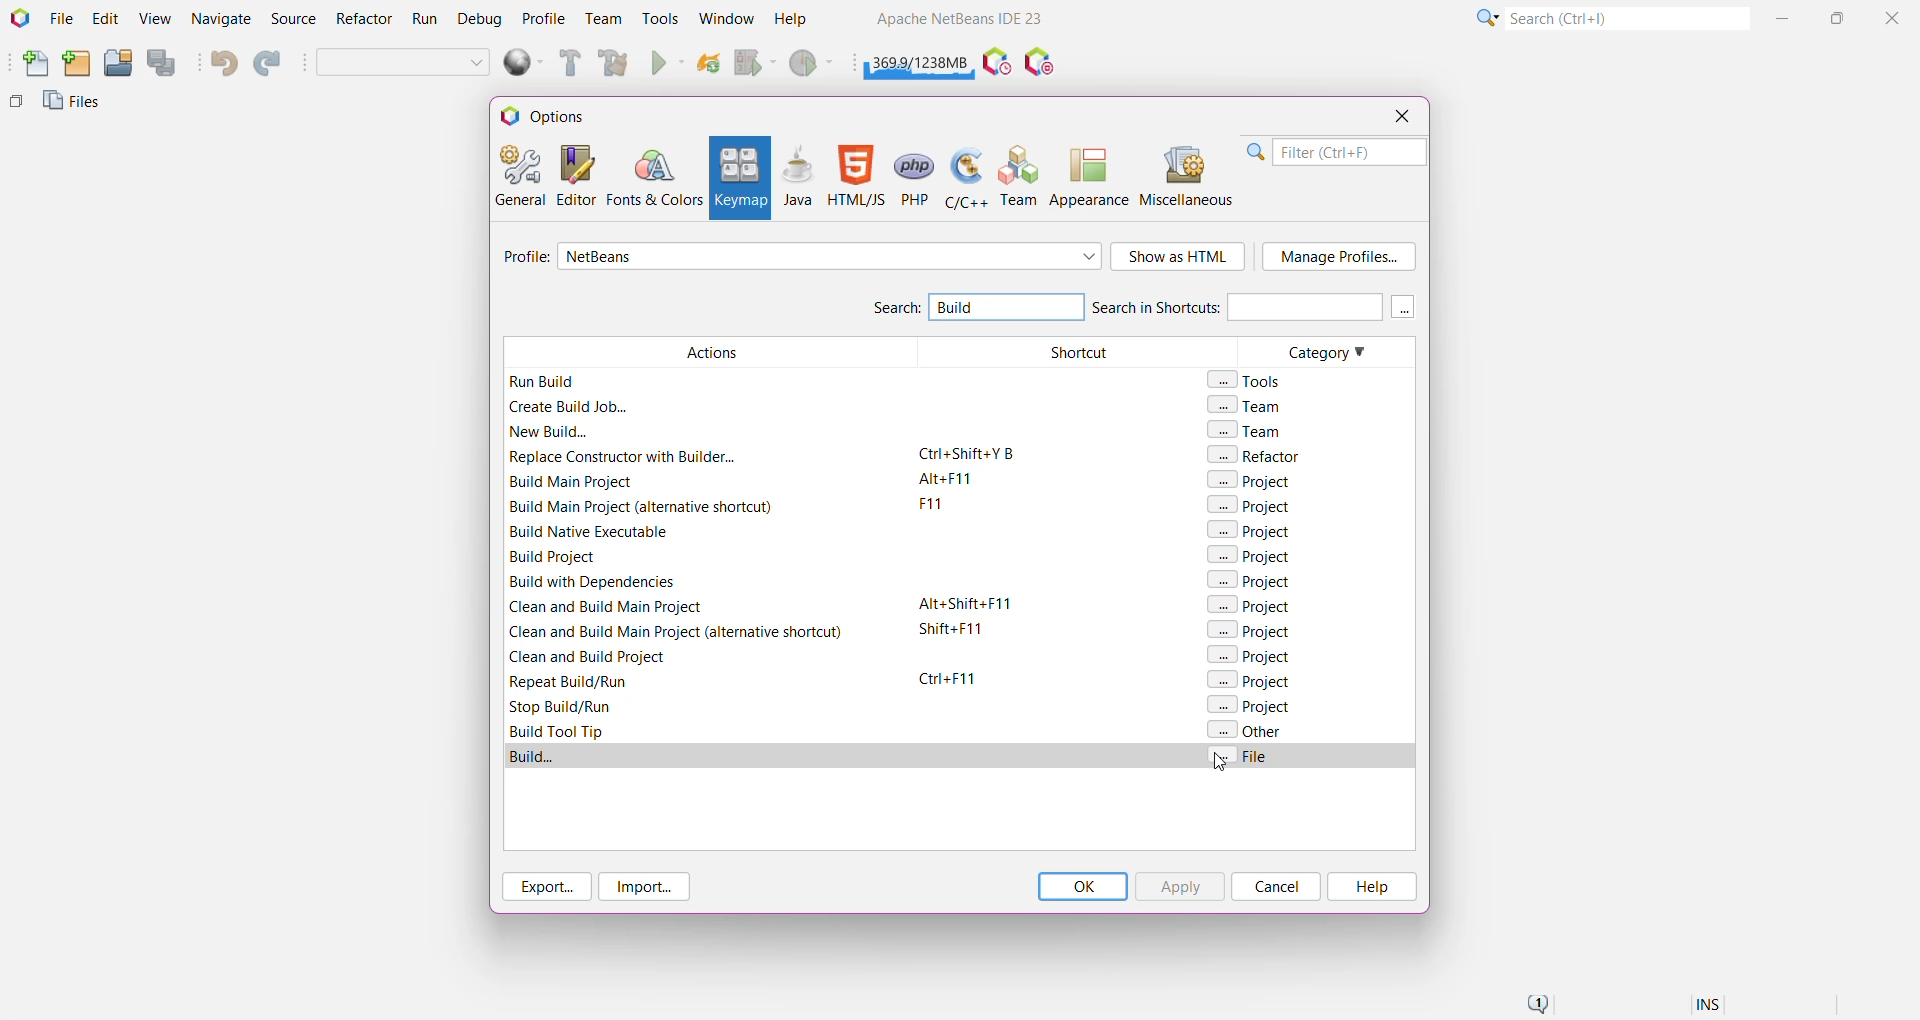  I want to click on Set Project Configuration, so click(404, 64).